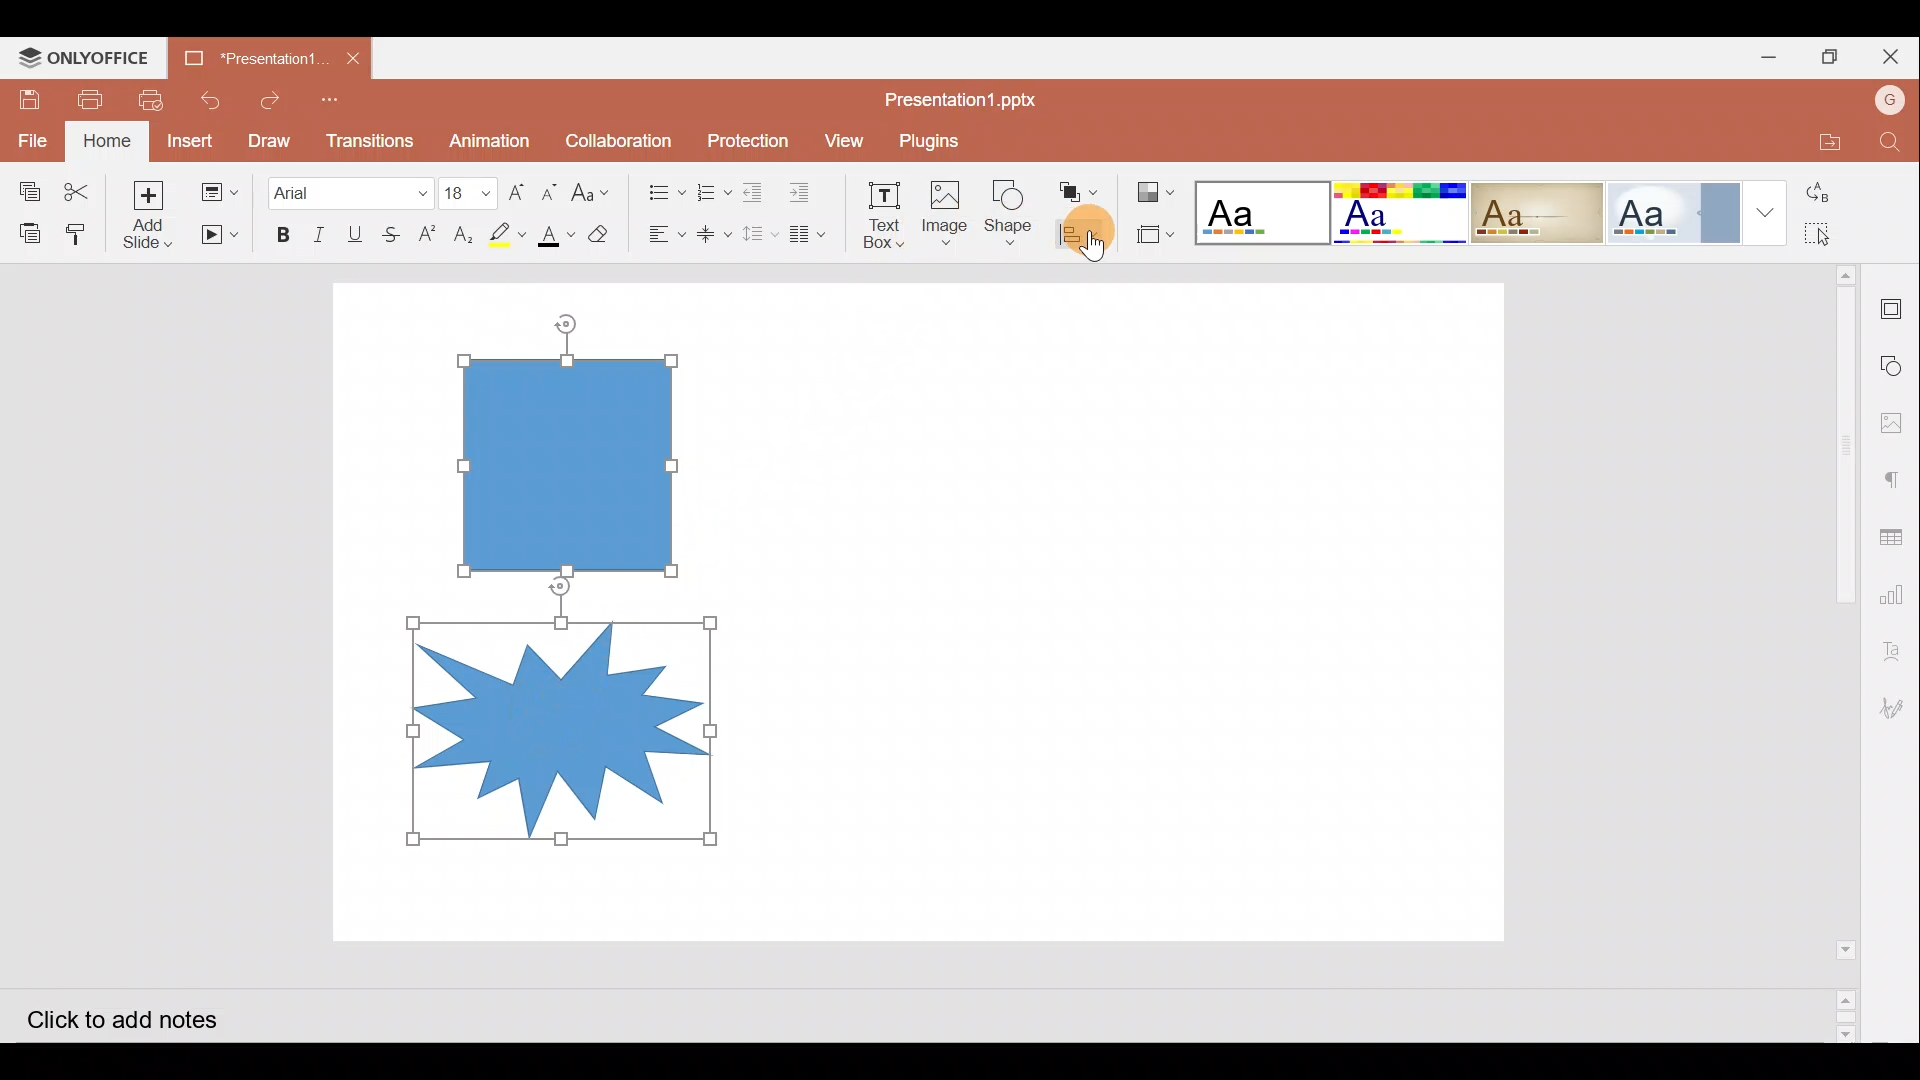 Image resolution: width=1920 pixels, height=1080 pixels. Describe the element at coordinates (96, 98) in the screenshot. I see `Print file` at that location.